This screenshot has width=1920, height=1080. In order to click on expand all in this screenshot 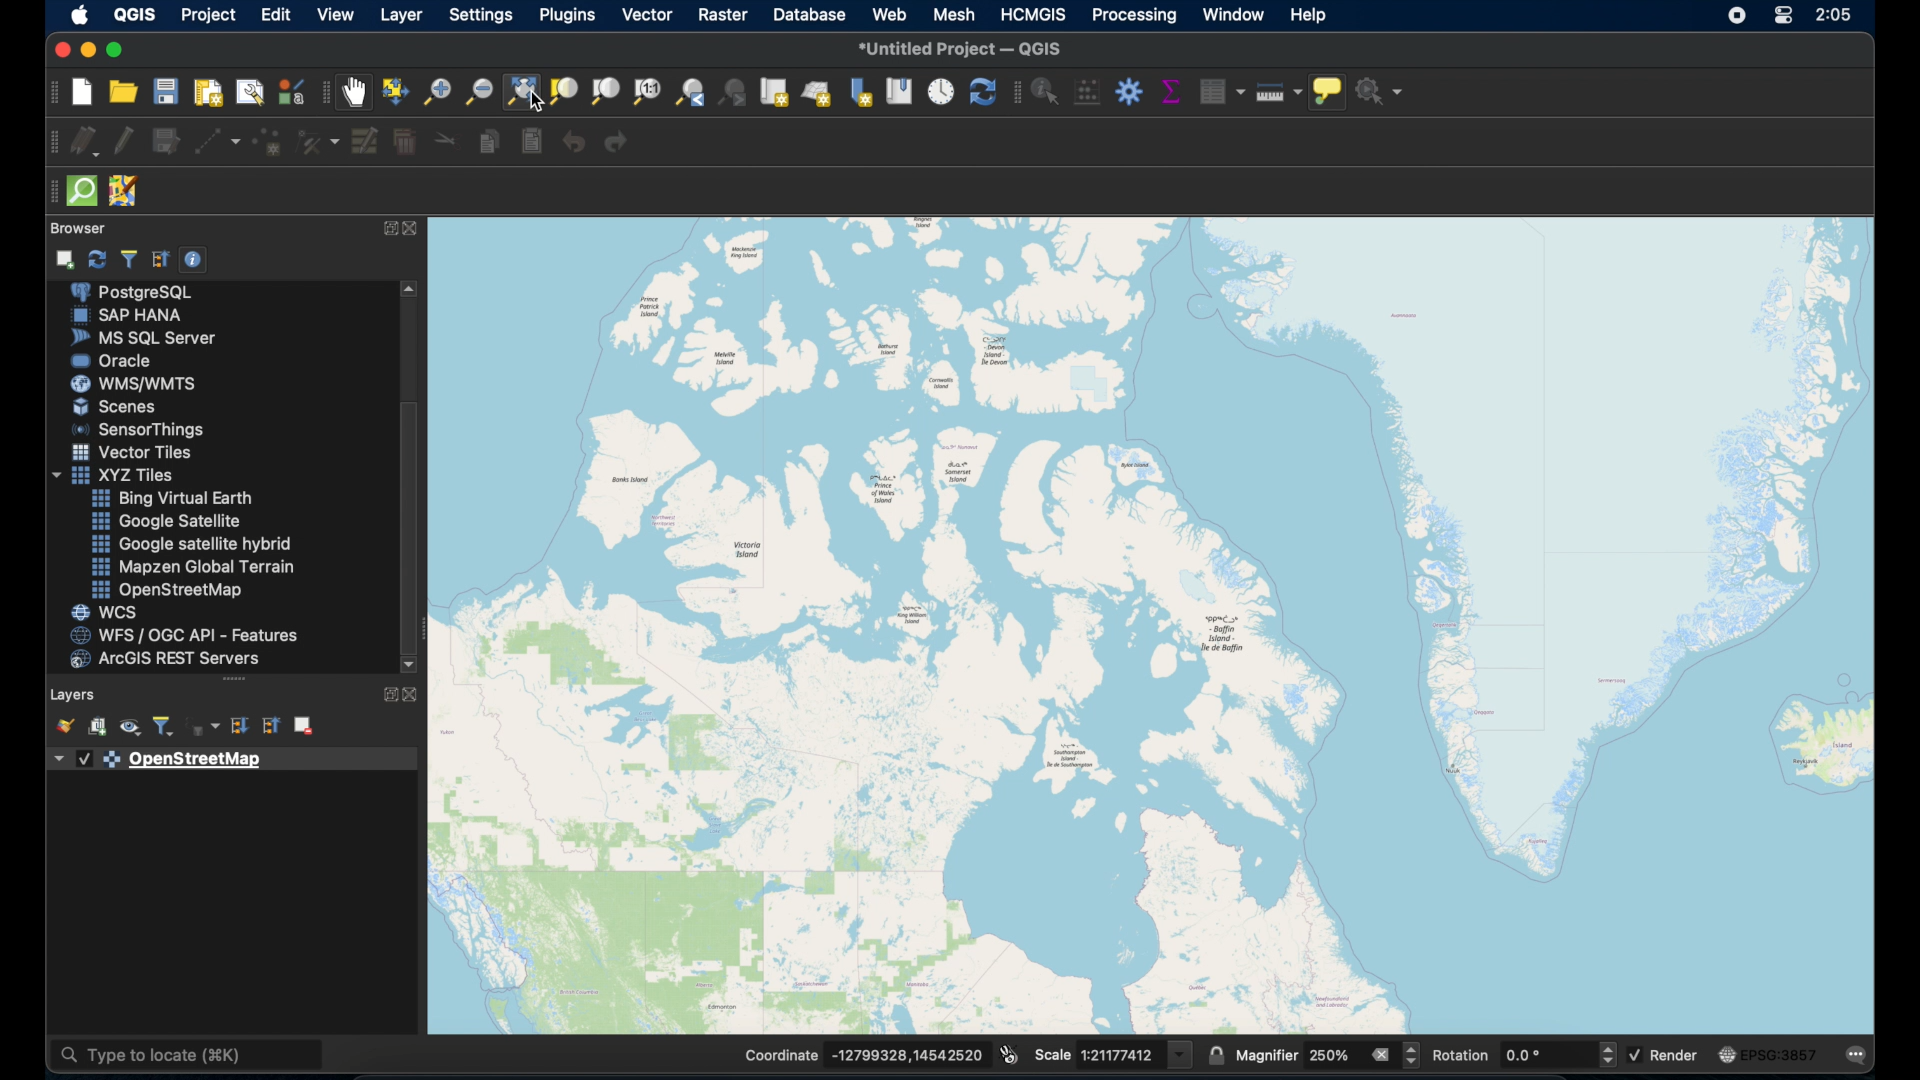, I will do `click(239, 725)`.